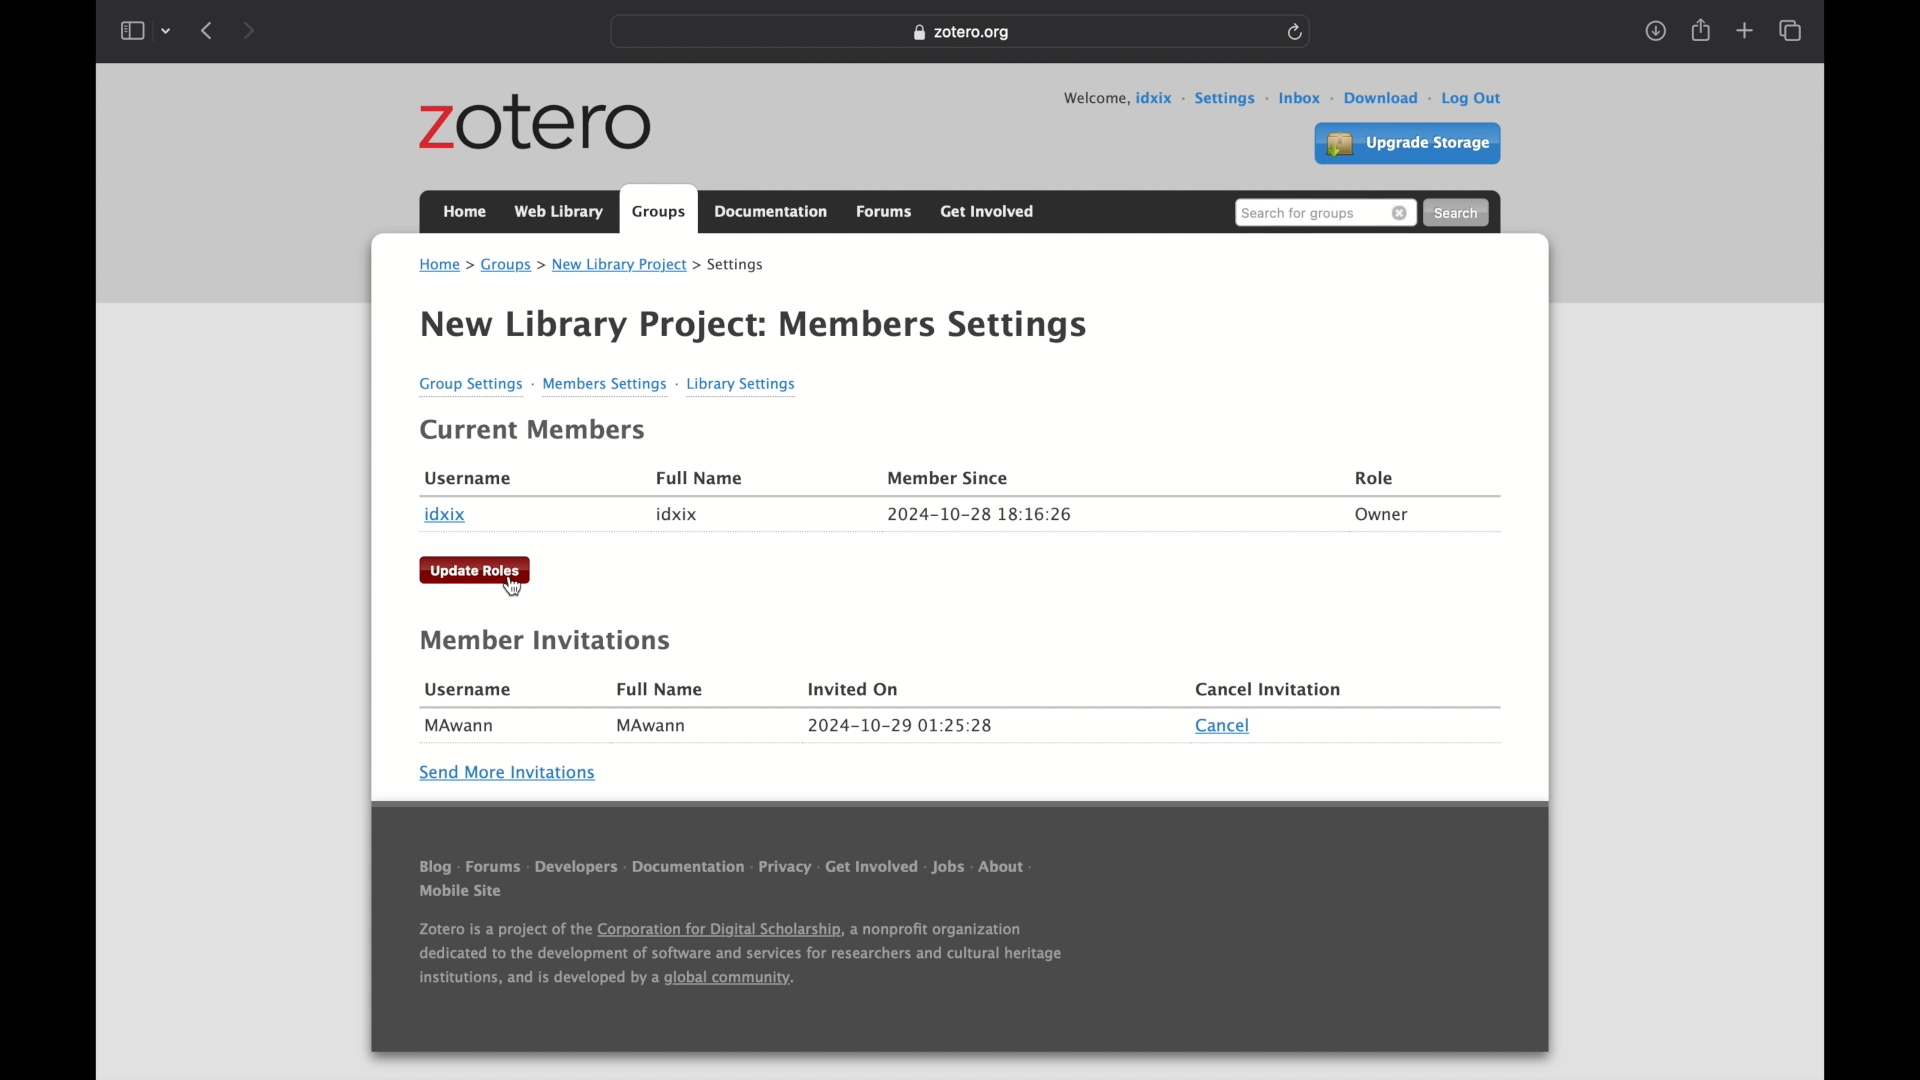 Image resolution: width=1920 pixels, height=1080 pixels. I want to click on current members, so click(534, 430).